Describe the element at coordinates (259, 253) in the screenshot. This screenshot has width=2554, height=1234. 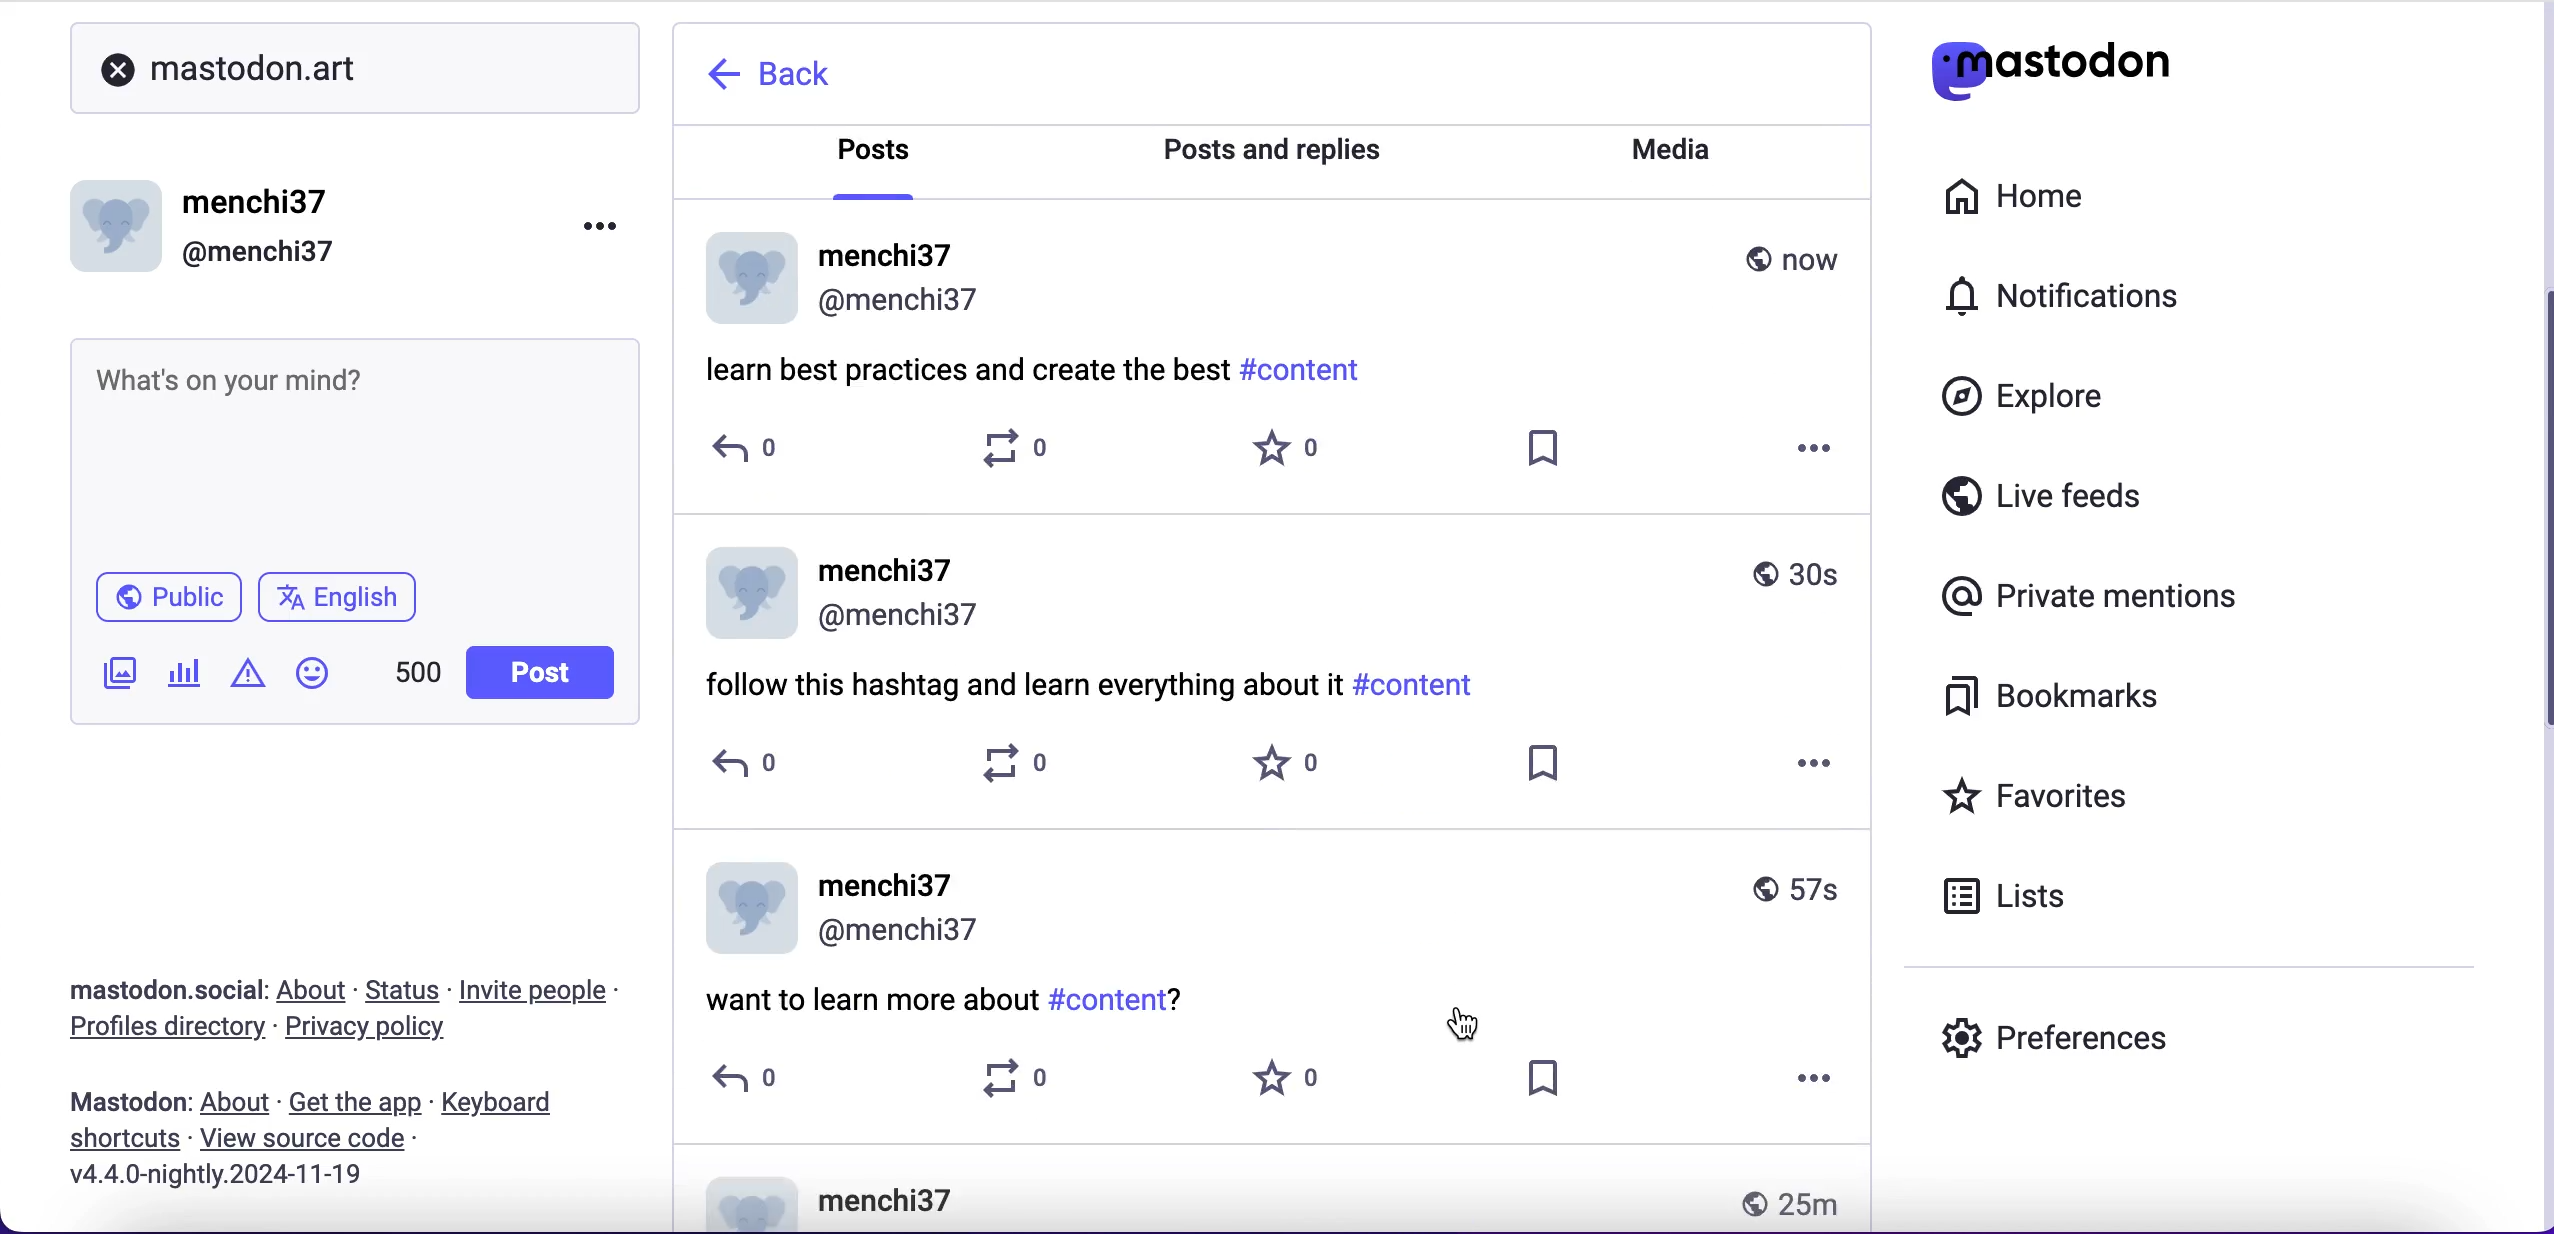
I see `@menchi37` at that location.